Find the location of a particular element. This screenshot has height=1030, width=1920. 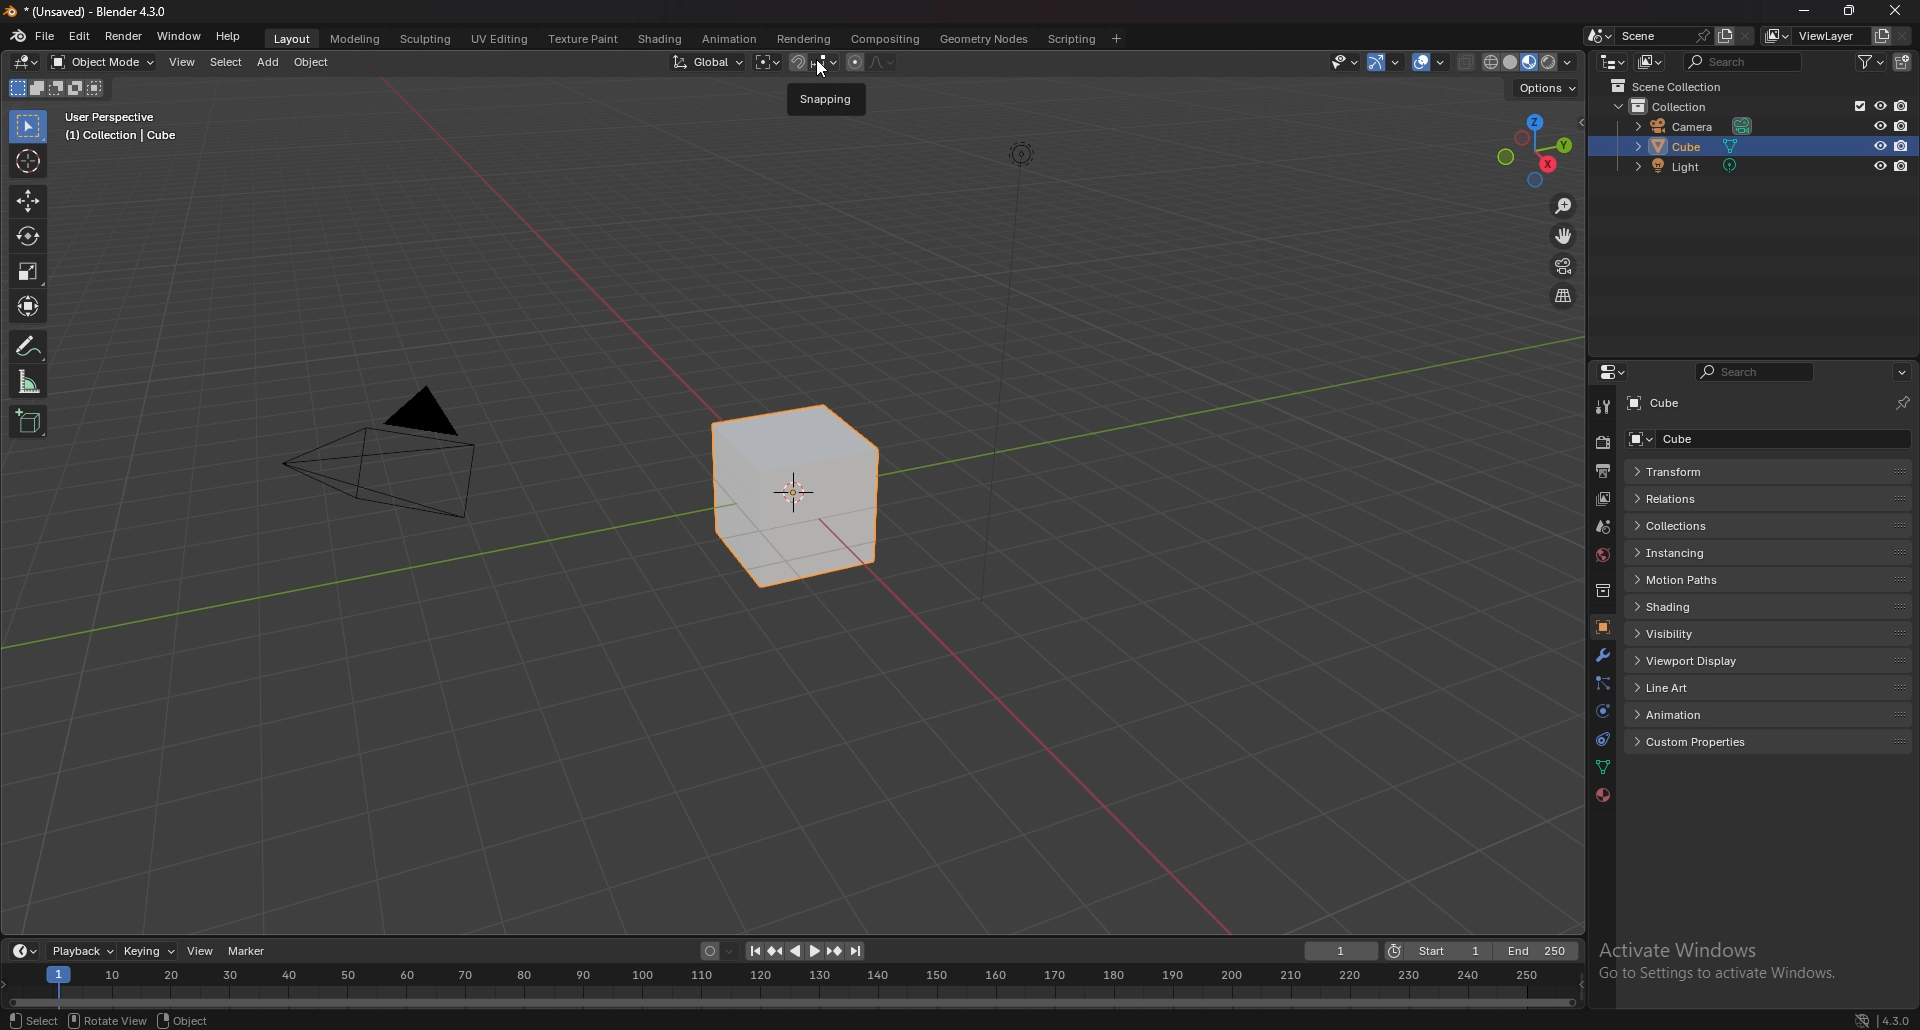

compositing is located at coordinates (887, 39).